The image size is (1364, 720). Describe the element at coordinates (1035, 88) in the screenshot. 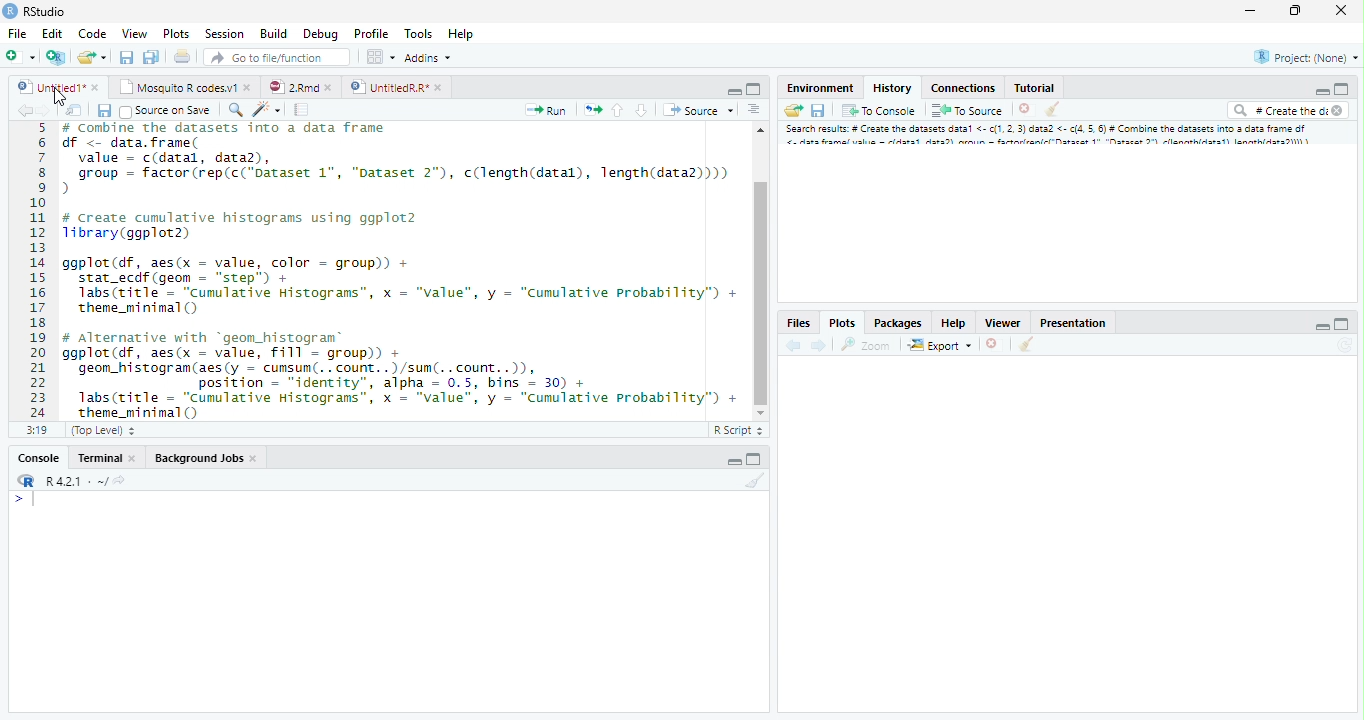

I see `Tutorial` at that location.